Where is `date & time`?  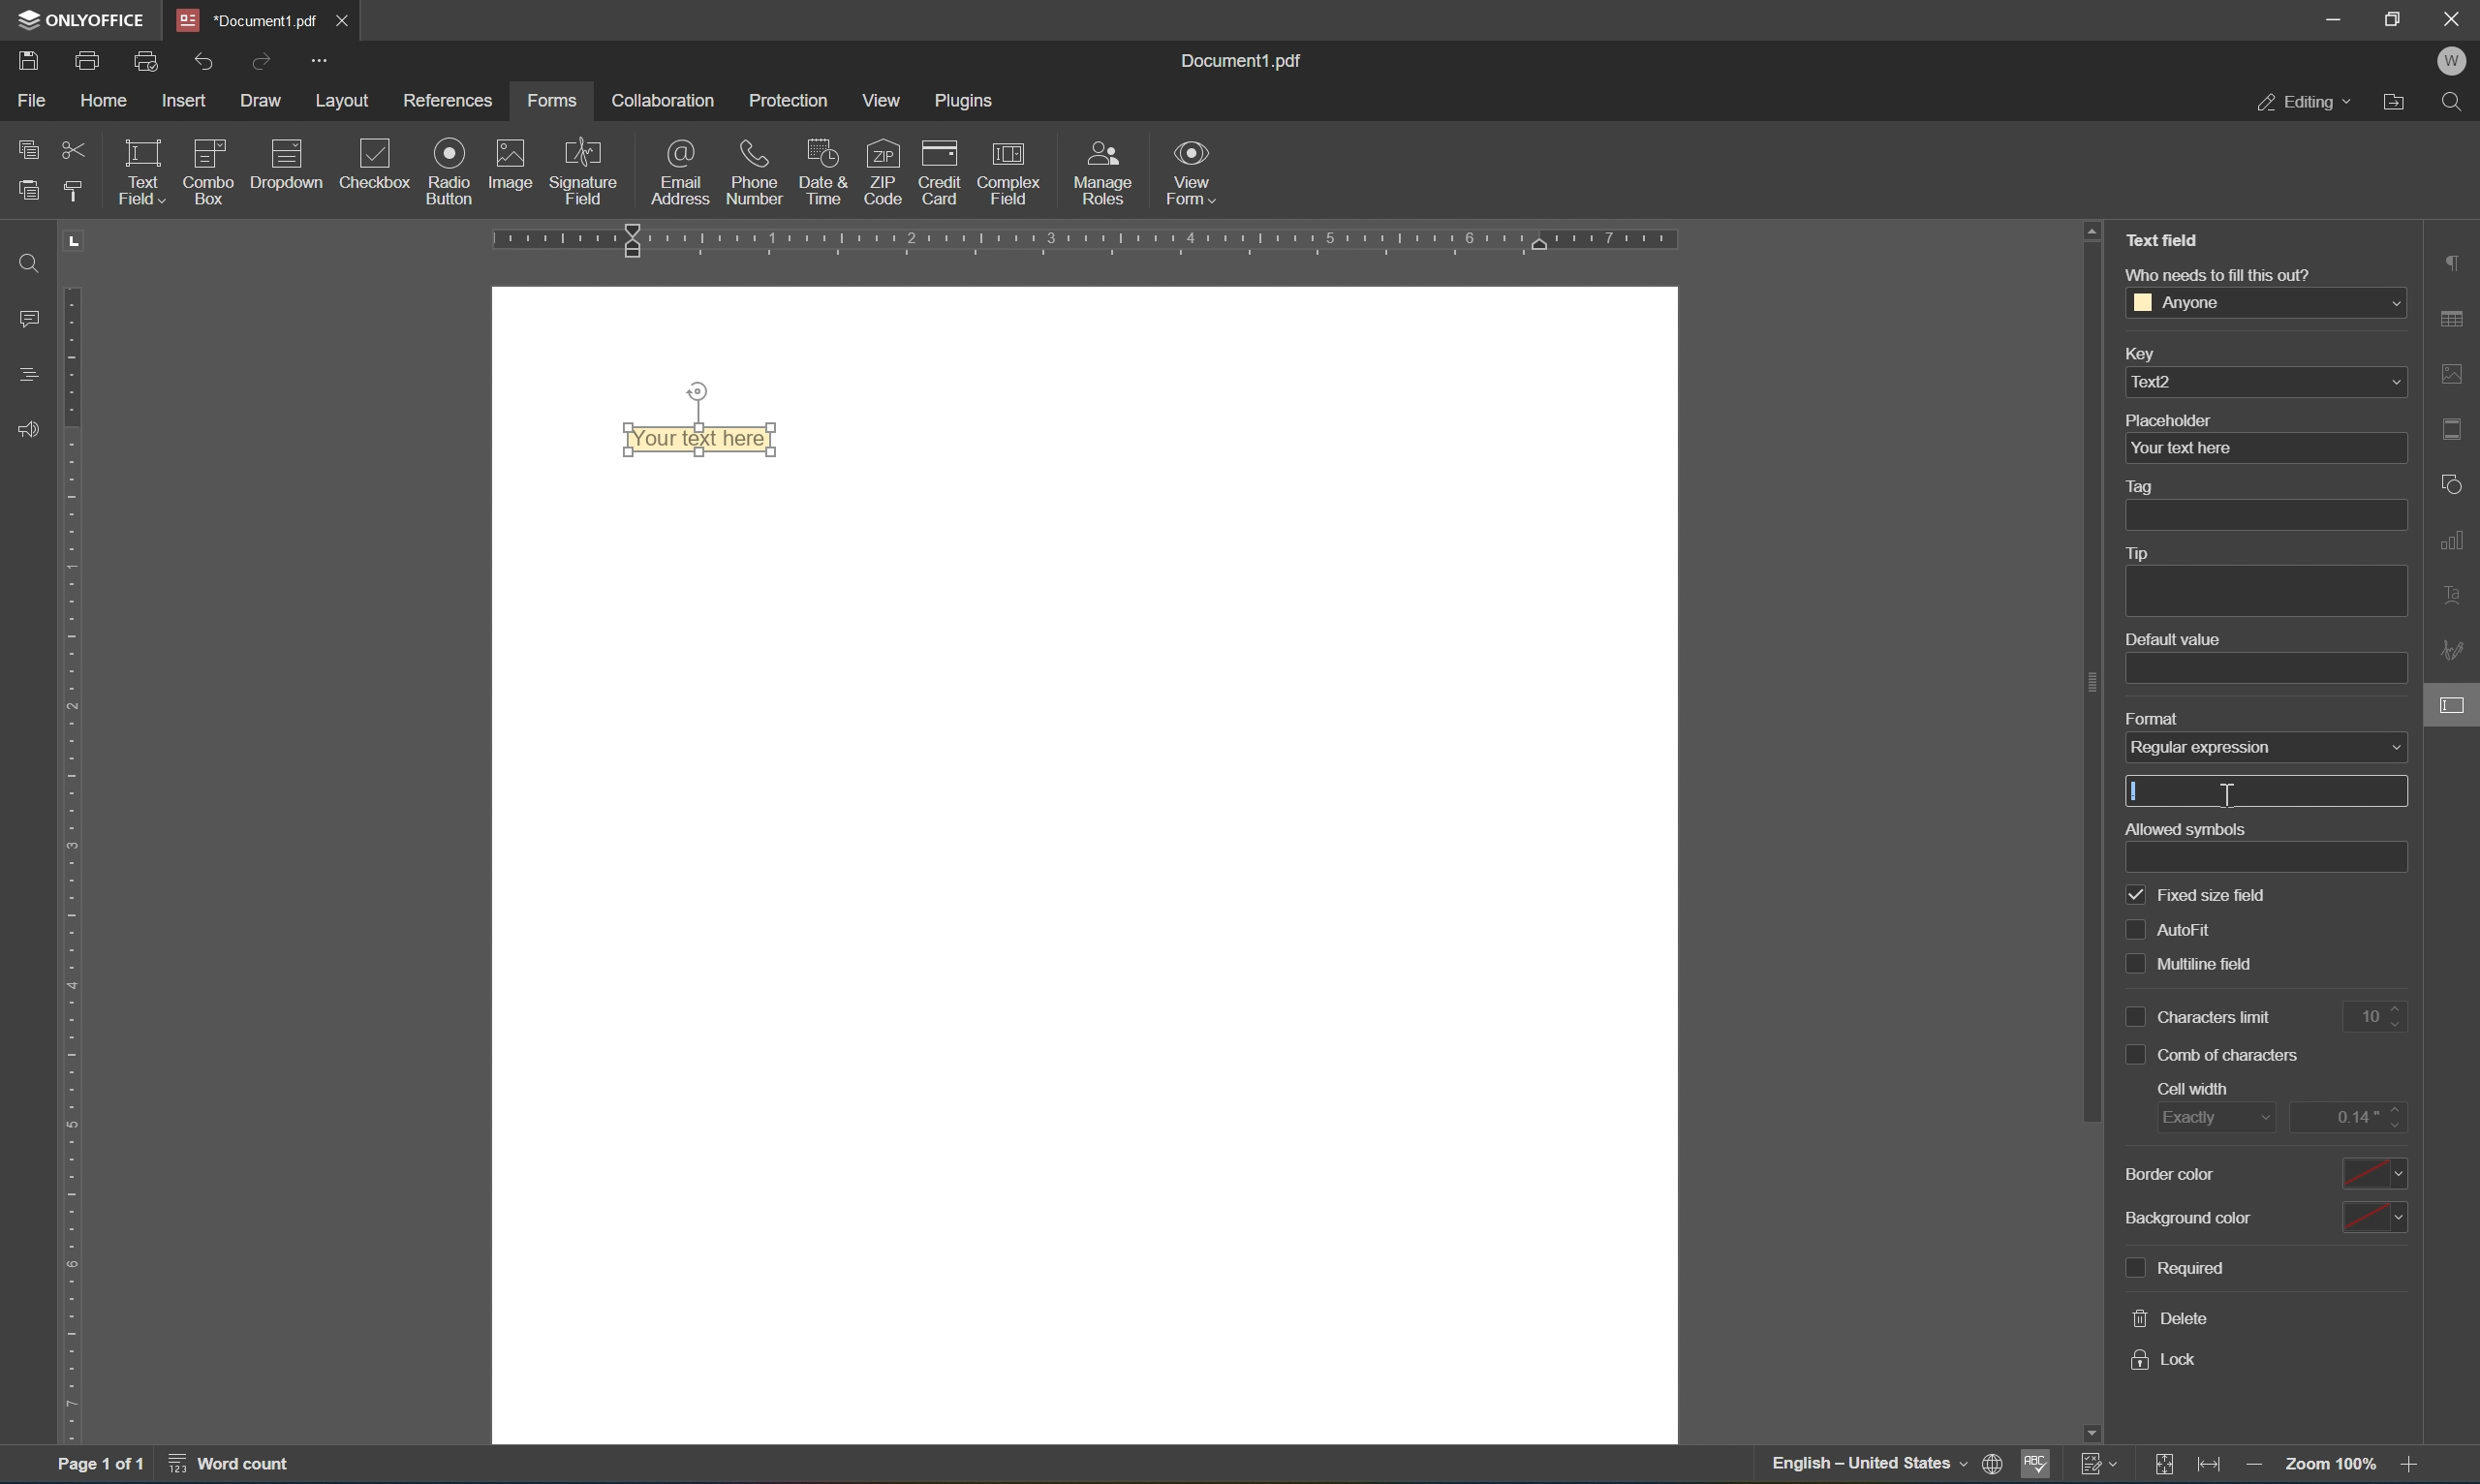
date & time is located at coordinates (823, 170).